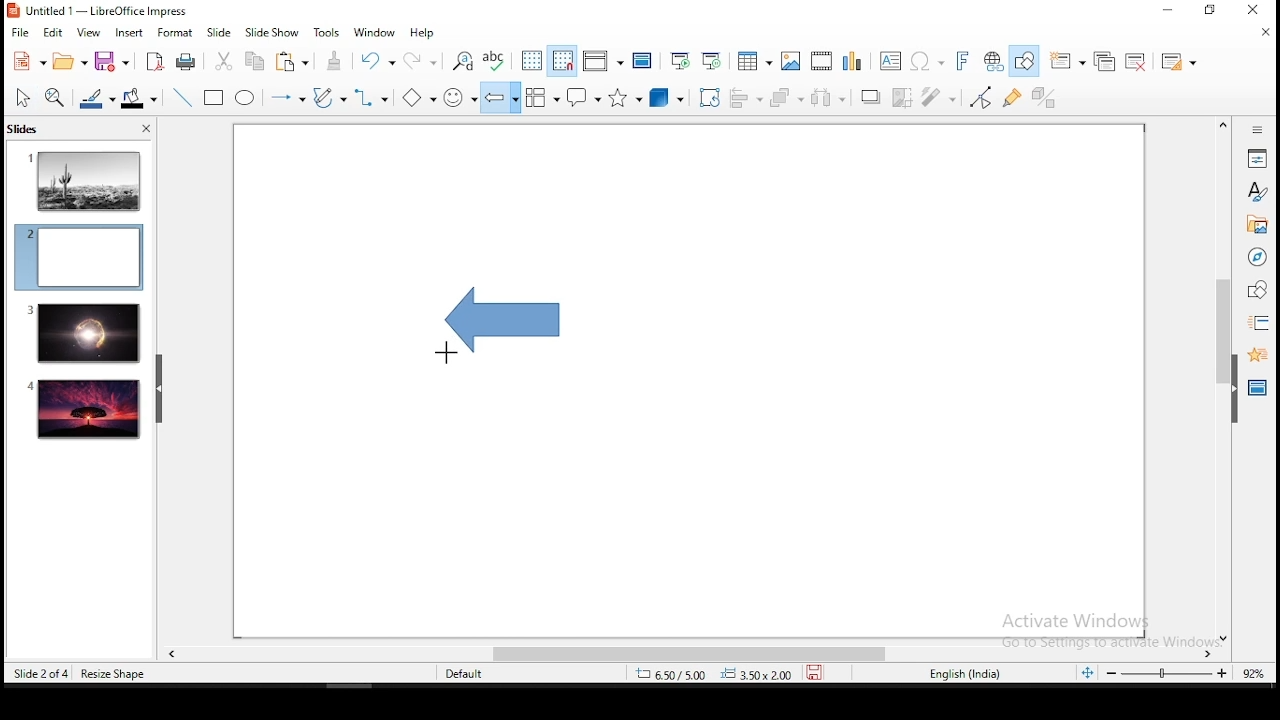  Describe the element at coordinates (1088, 628) in the screenshot. I see `` at that location.